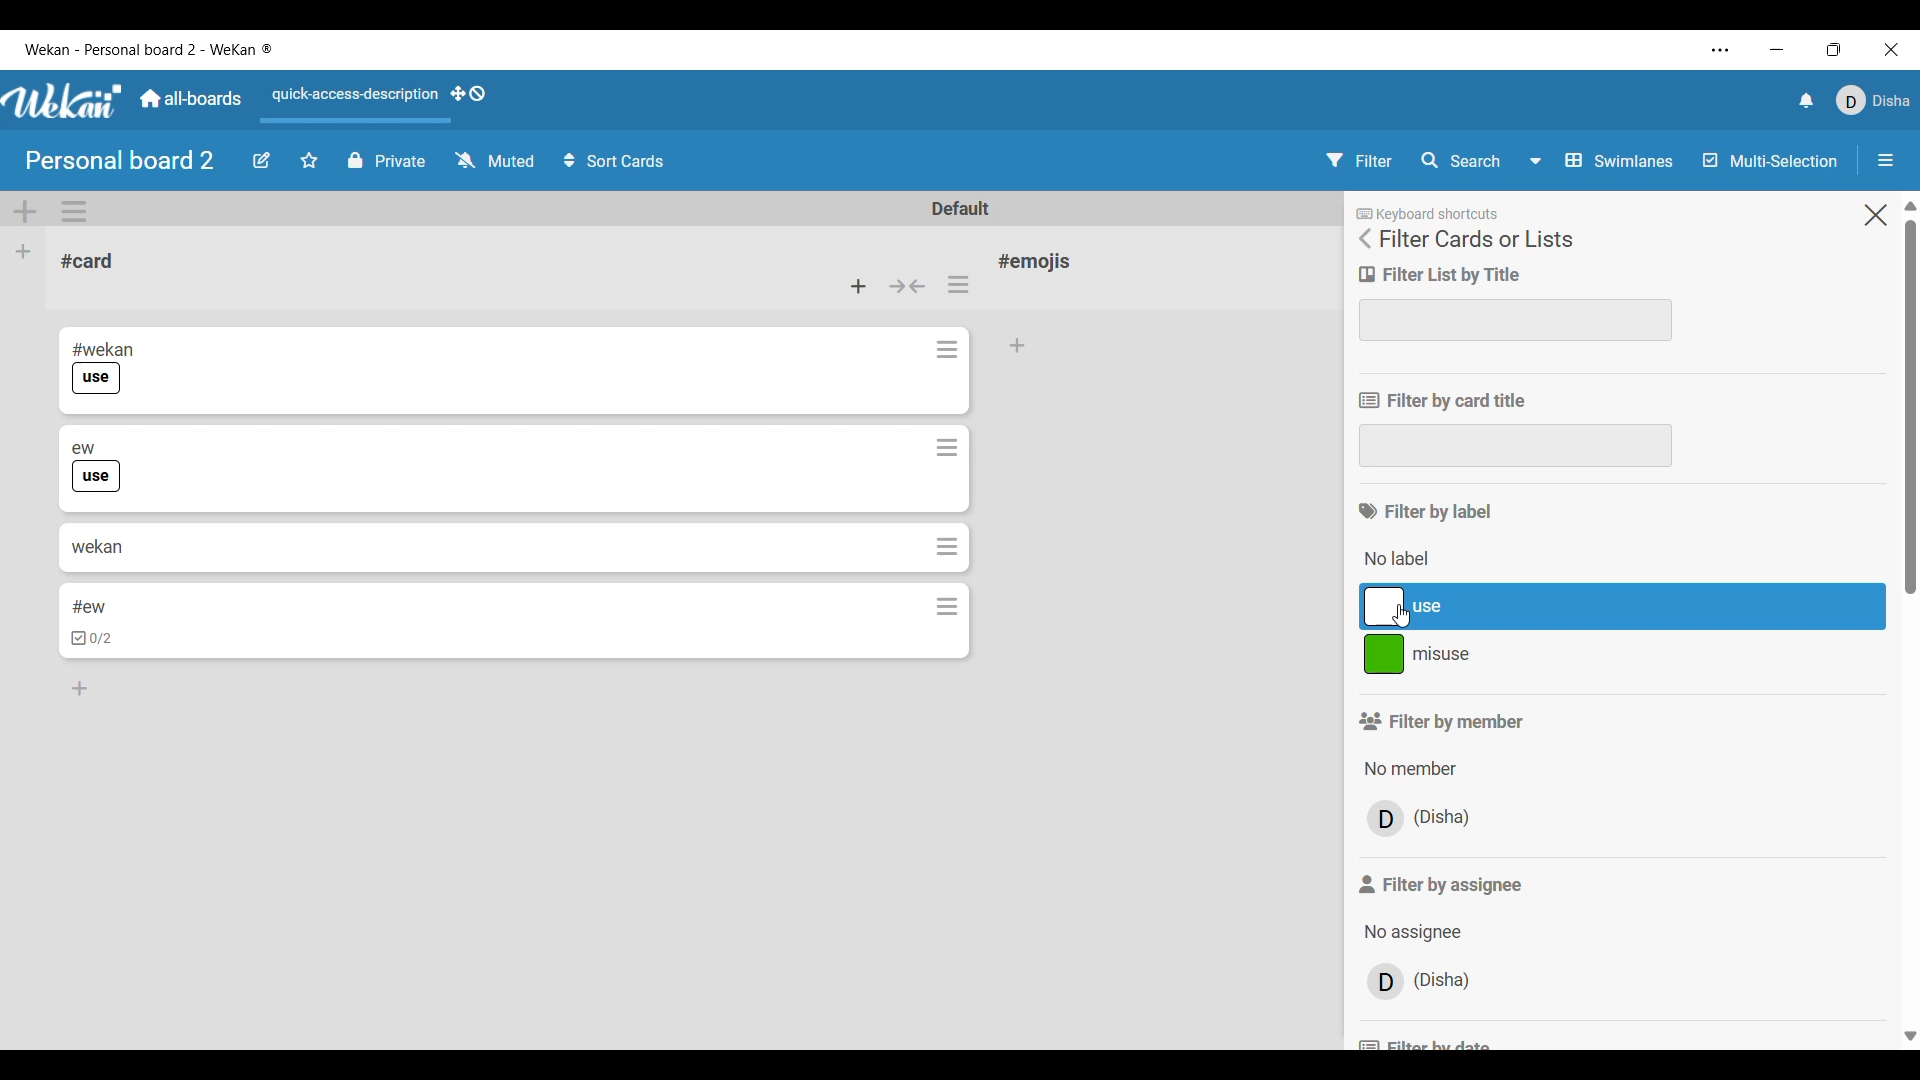 The width and height of the screenshot is (1920, 1080). What do you see at coordinates (1443, 401) in the screenshot?
I see `Filter title` at bounding box center [1443, 401].